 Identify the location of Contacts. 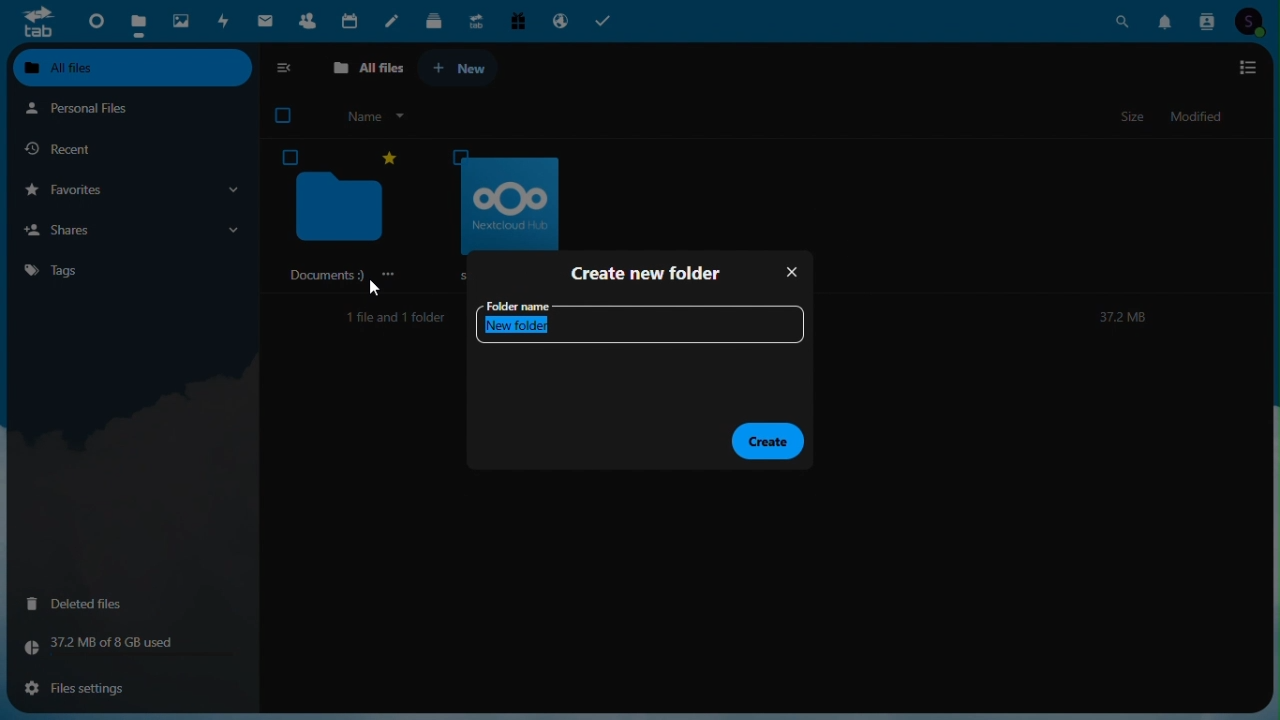
(1208, 19).